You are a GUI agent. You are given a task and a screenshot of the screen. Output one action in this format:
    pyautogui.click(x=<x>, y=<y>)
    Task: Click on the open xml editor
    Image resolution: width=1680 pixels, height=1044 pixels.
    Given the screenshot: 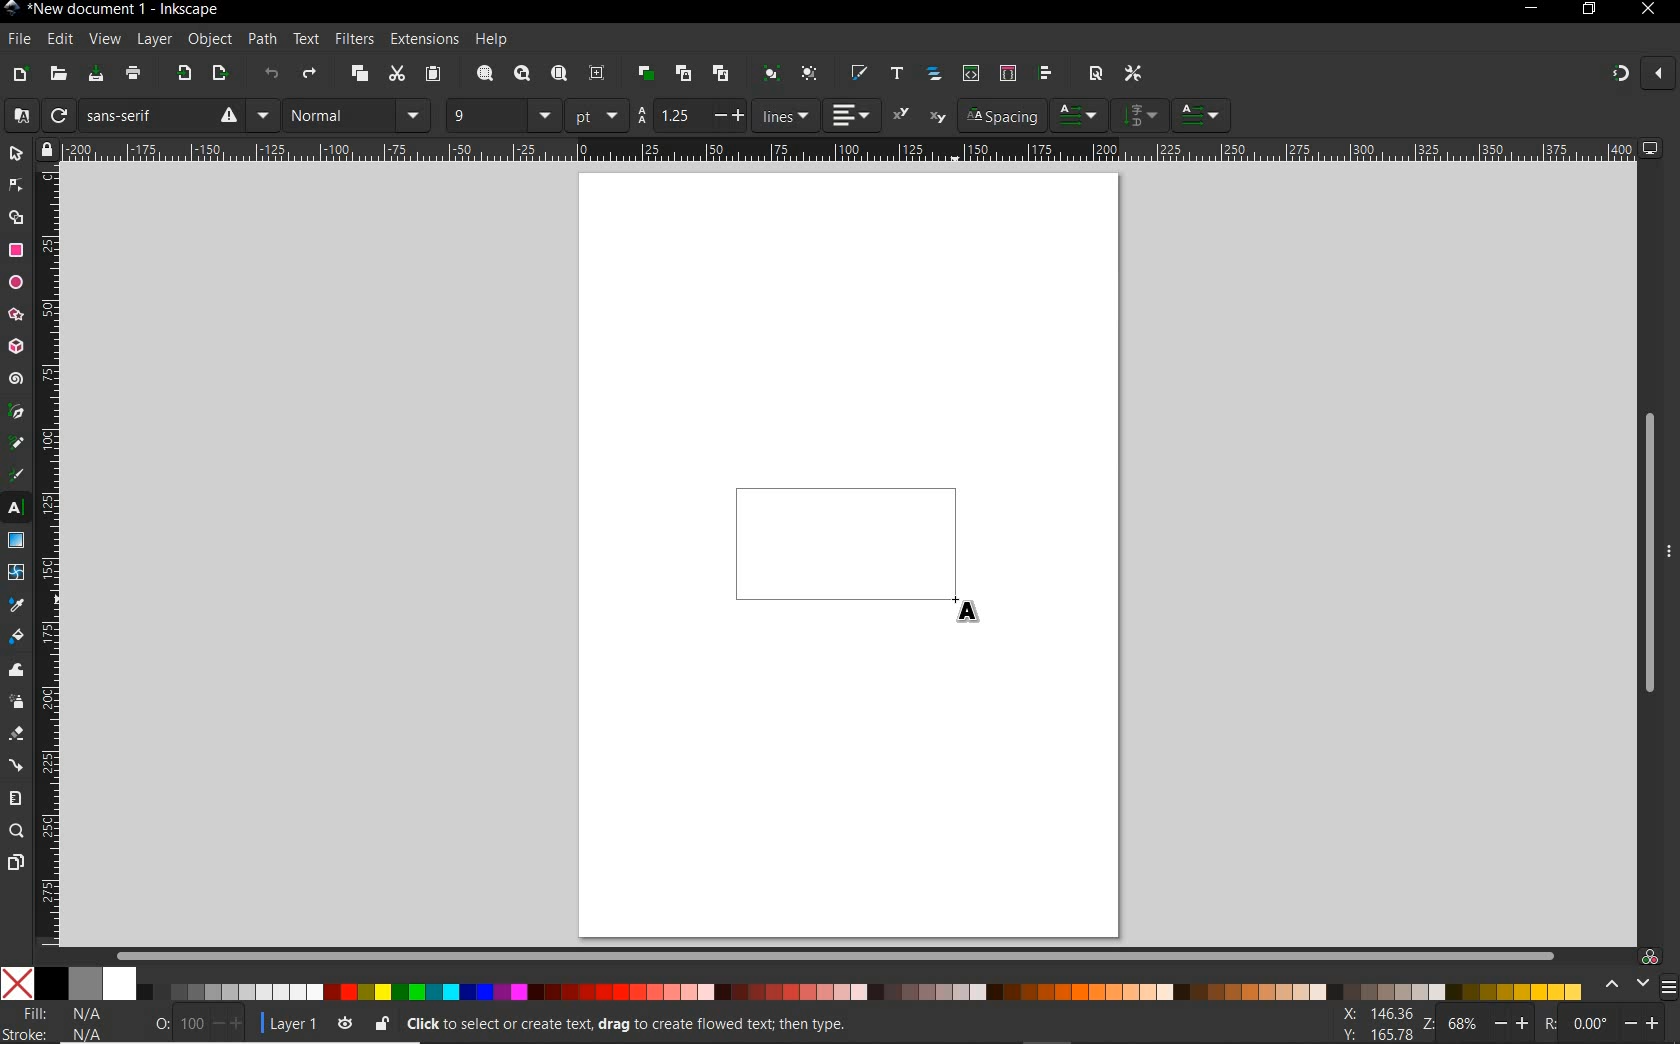 What is the action you would take?
    pyautogui.click(x=969, y=73)
    